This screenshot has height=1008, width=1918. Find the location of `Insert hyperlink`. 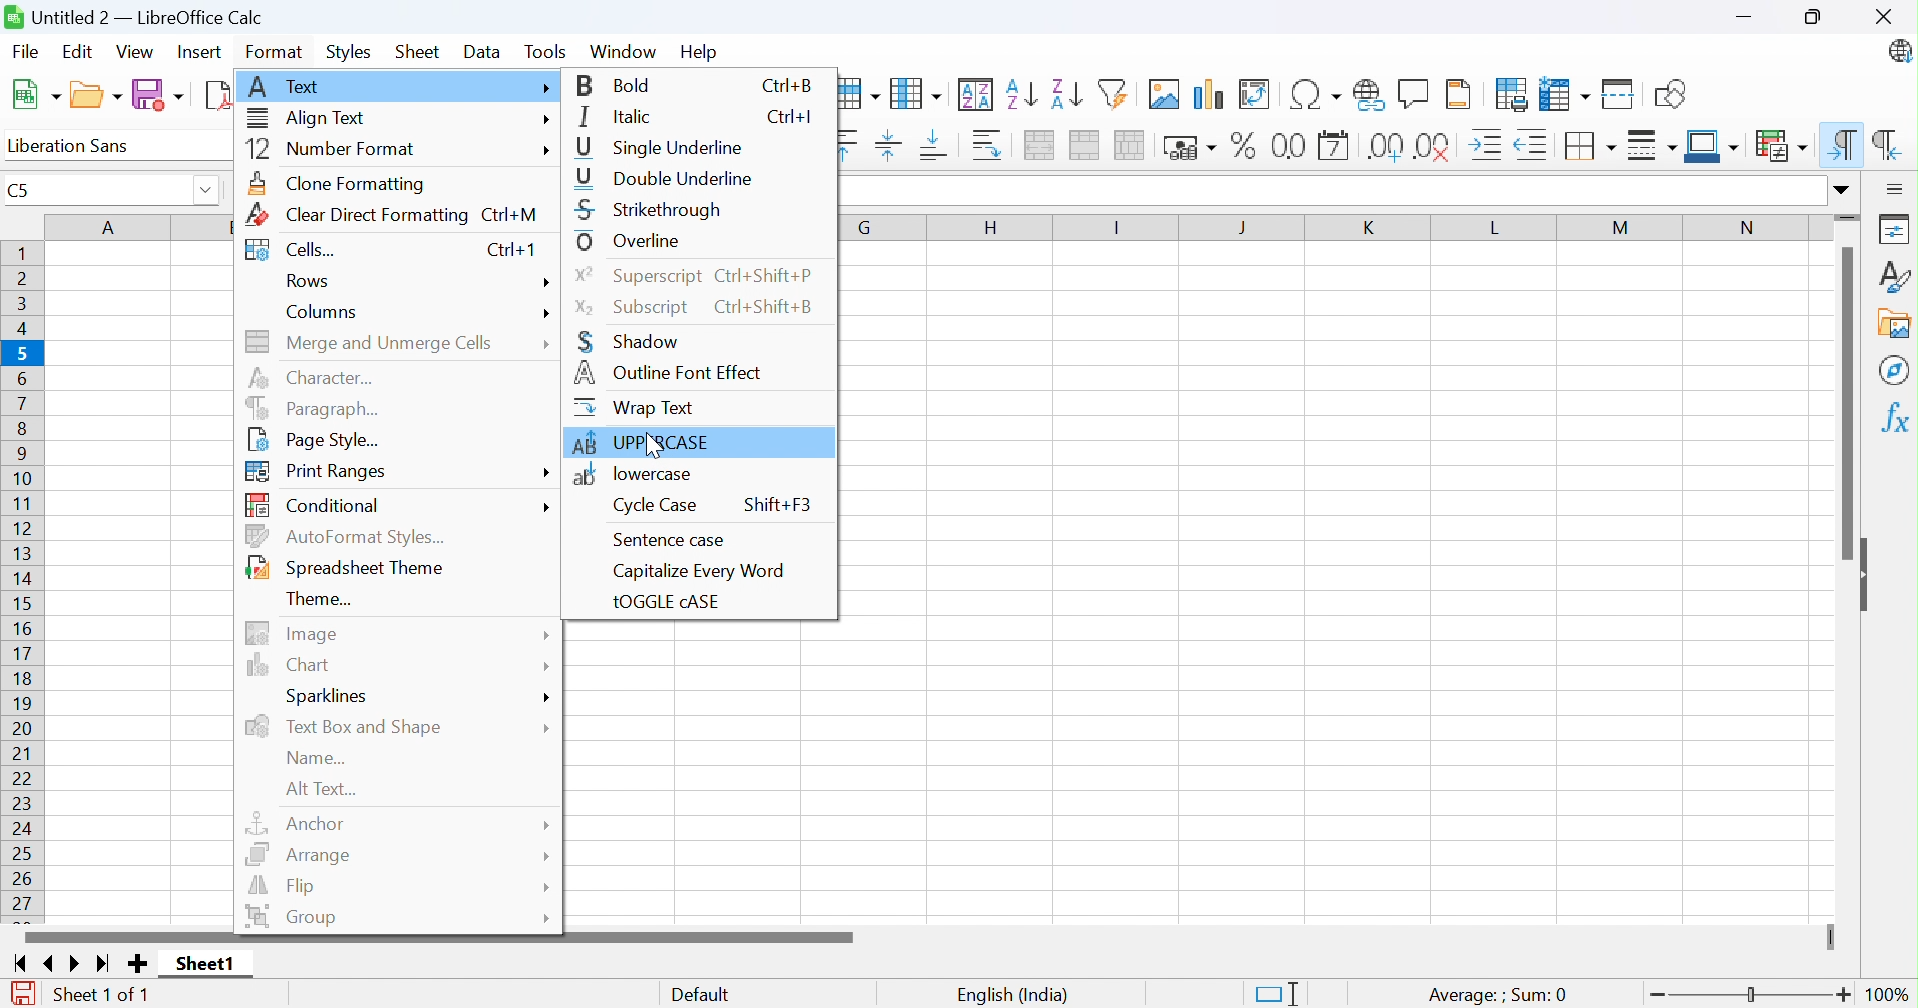

Insert hyperlink is located at coordinates (1368, 95).